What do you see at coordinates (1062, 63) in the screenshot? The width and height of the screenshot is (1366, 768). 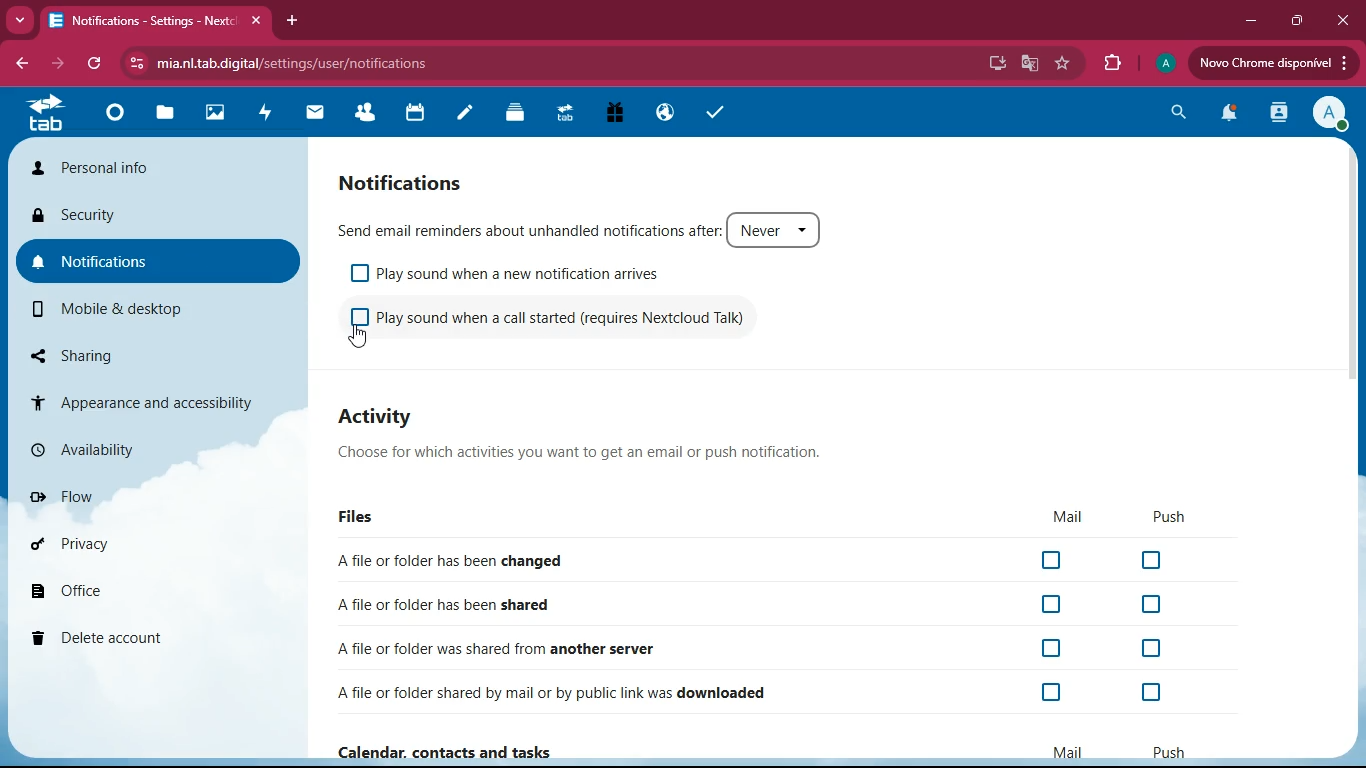 I see `favorite` at bounding box center [1062, 63].